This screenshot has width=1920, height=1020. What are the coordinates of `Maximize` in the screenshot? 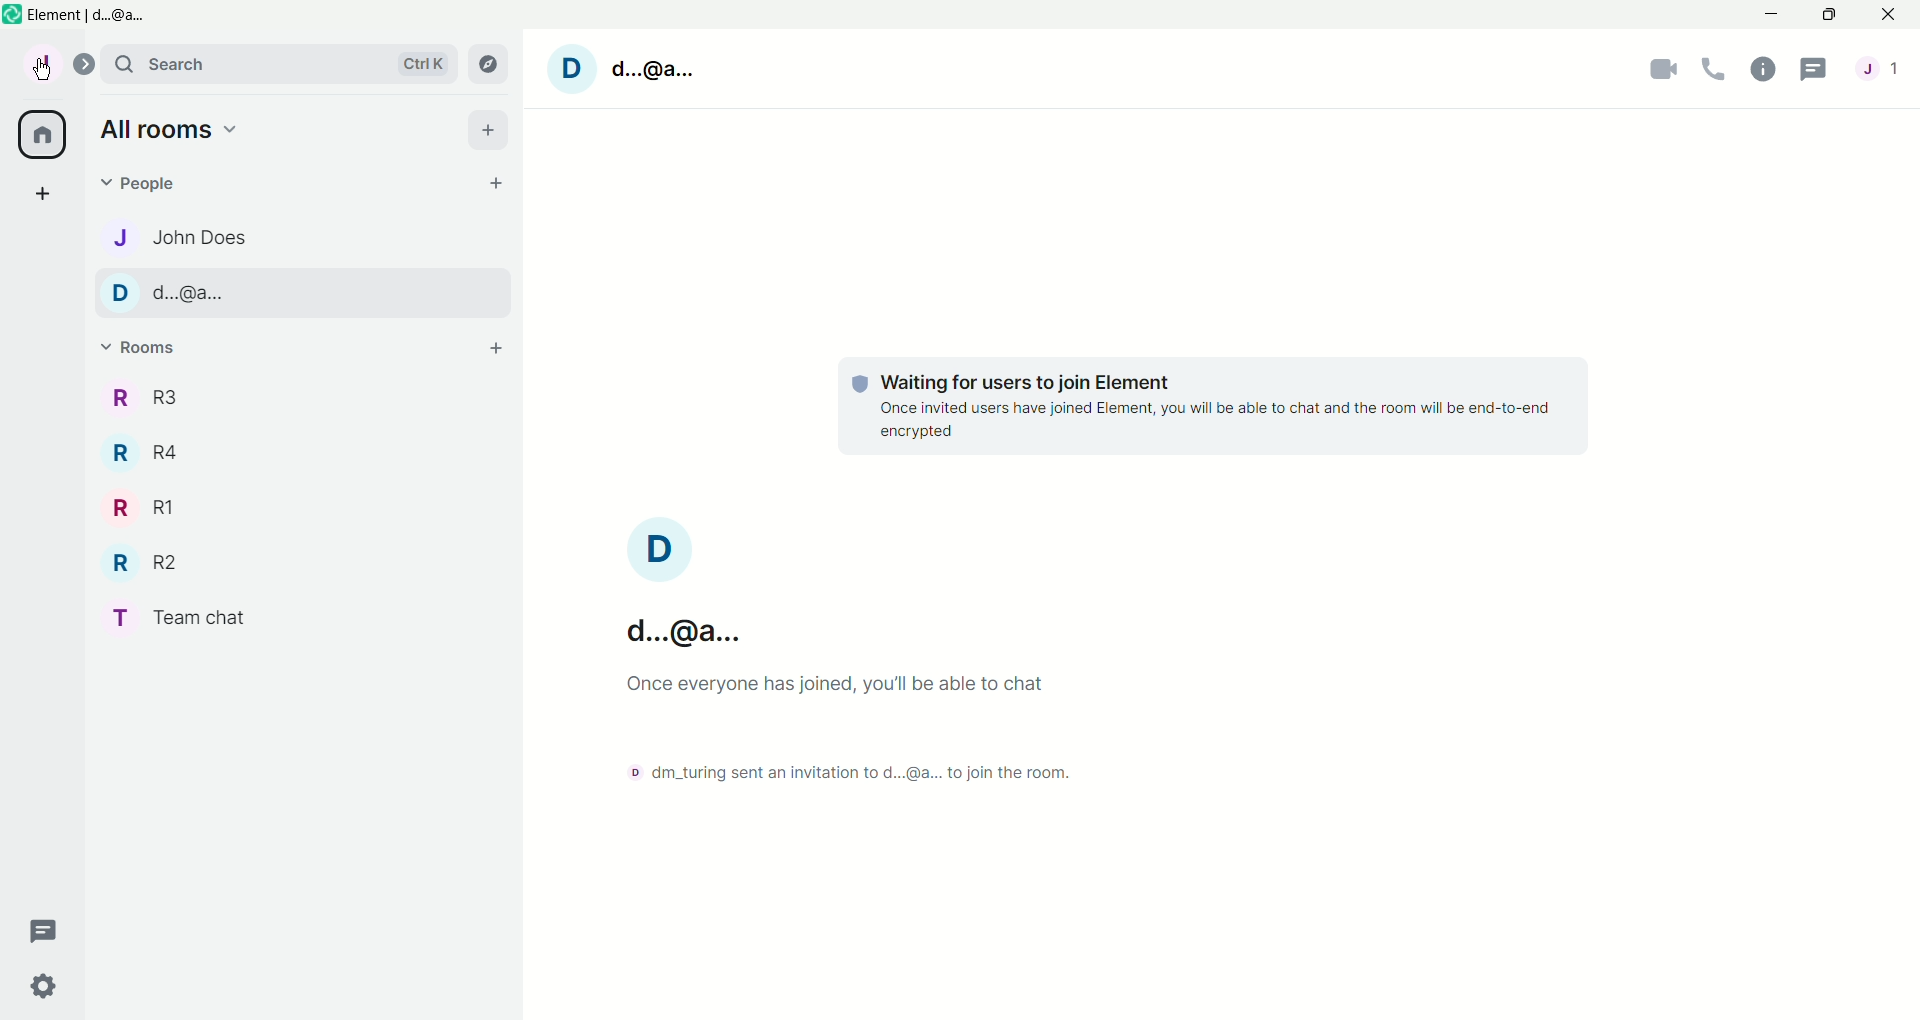 It's located at (1832, 14).